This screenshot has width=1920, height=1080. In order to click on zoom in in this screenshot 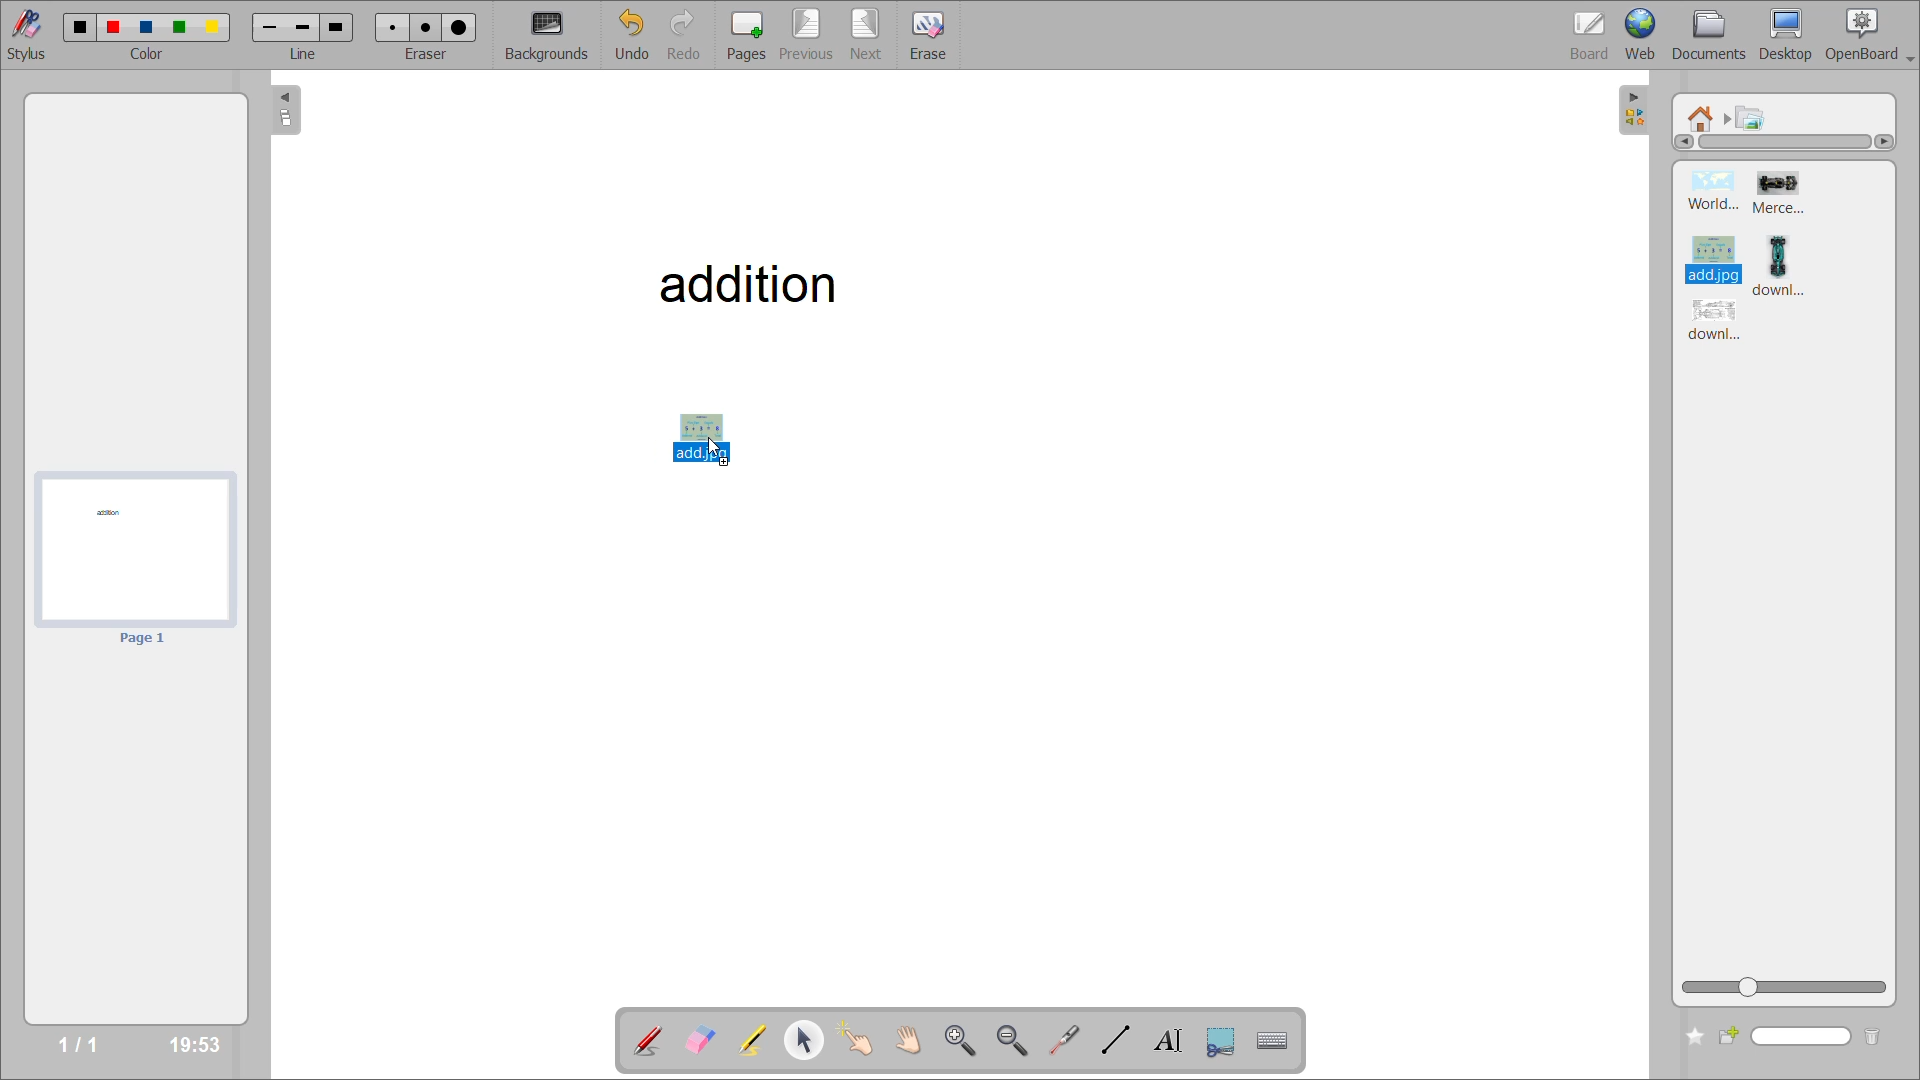, I will do `click(961, 1038)`.